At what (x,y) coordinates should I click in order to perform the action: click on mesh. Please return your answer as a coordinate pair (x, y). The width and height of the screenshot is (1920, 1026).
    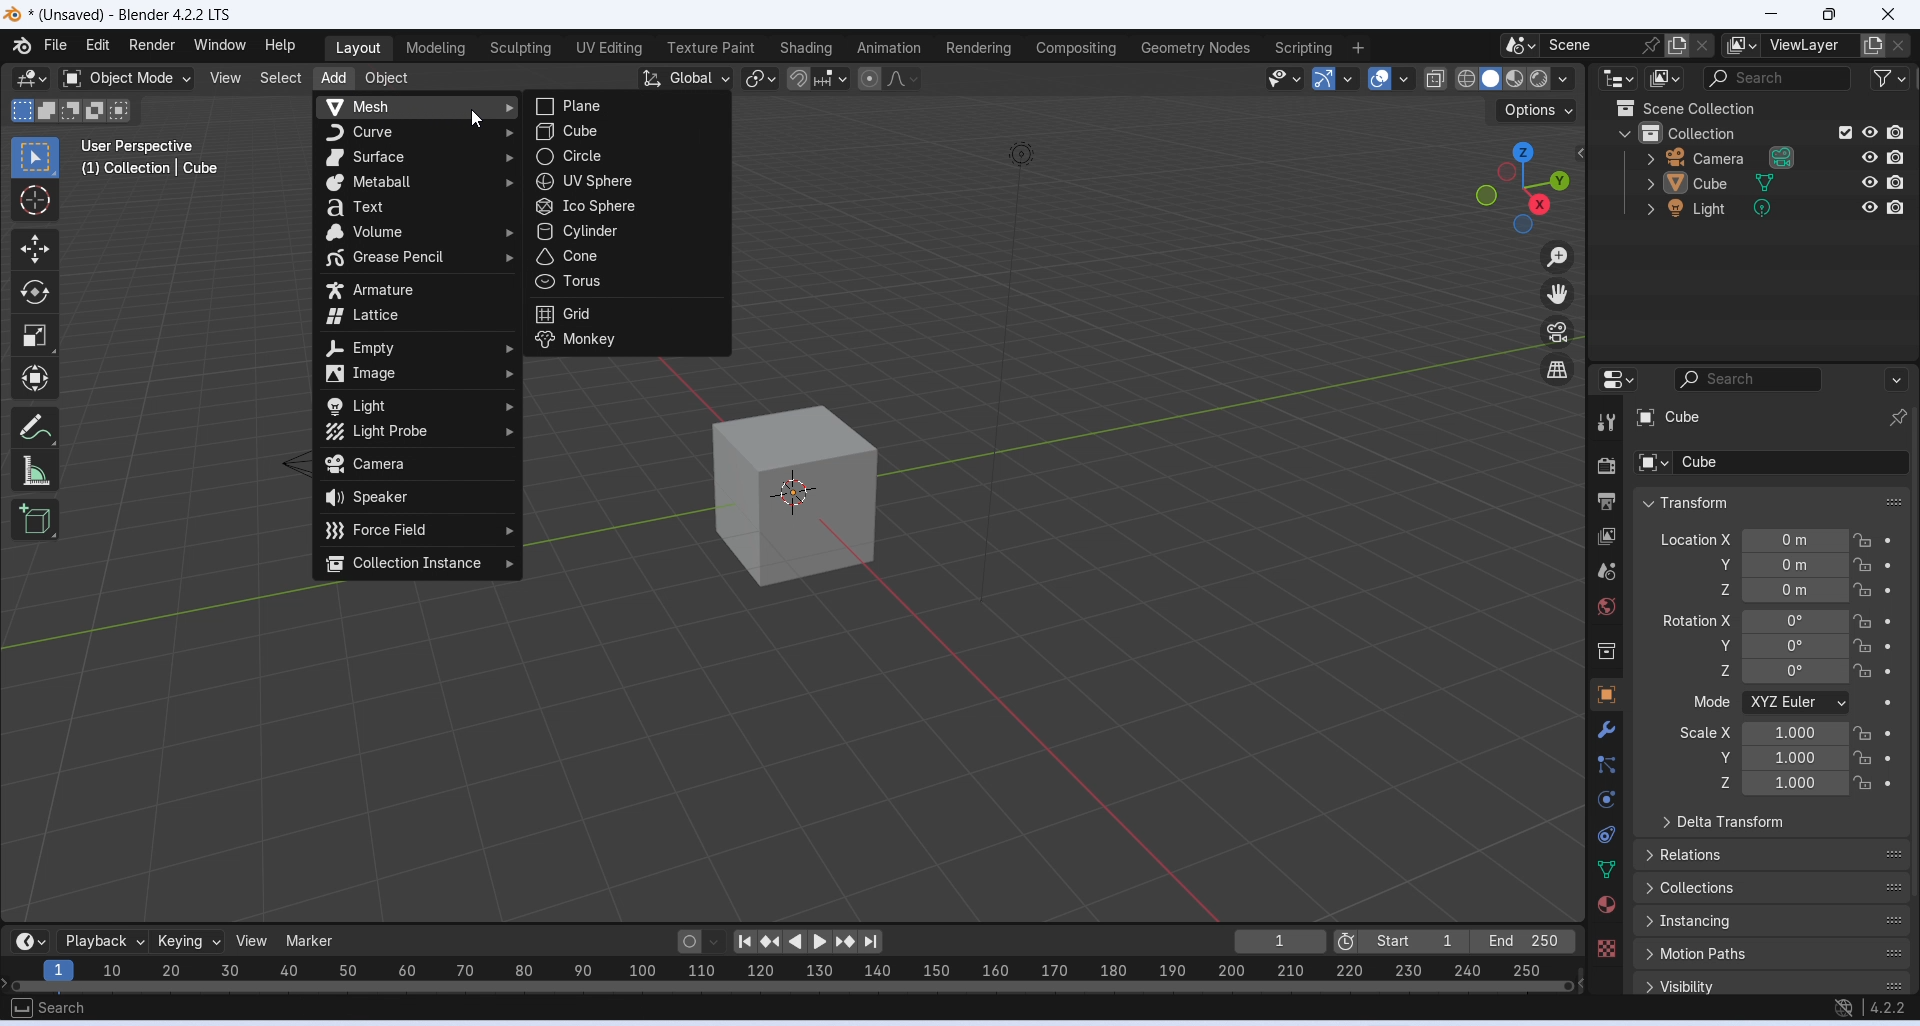
    Looking at the image, I should click on (417, 107).